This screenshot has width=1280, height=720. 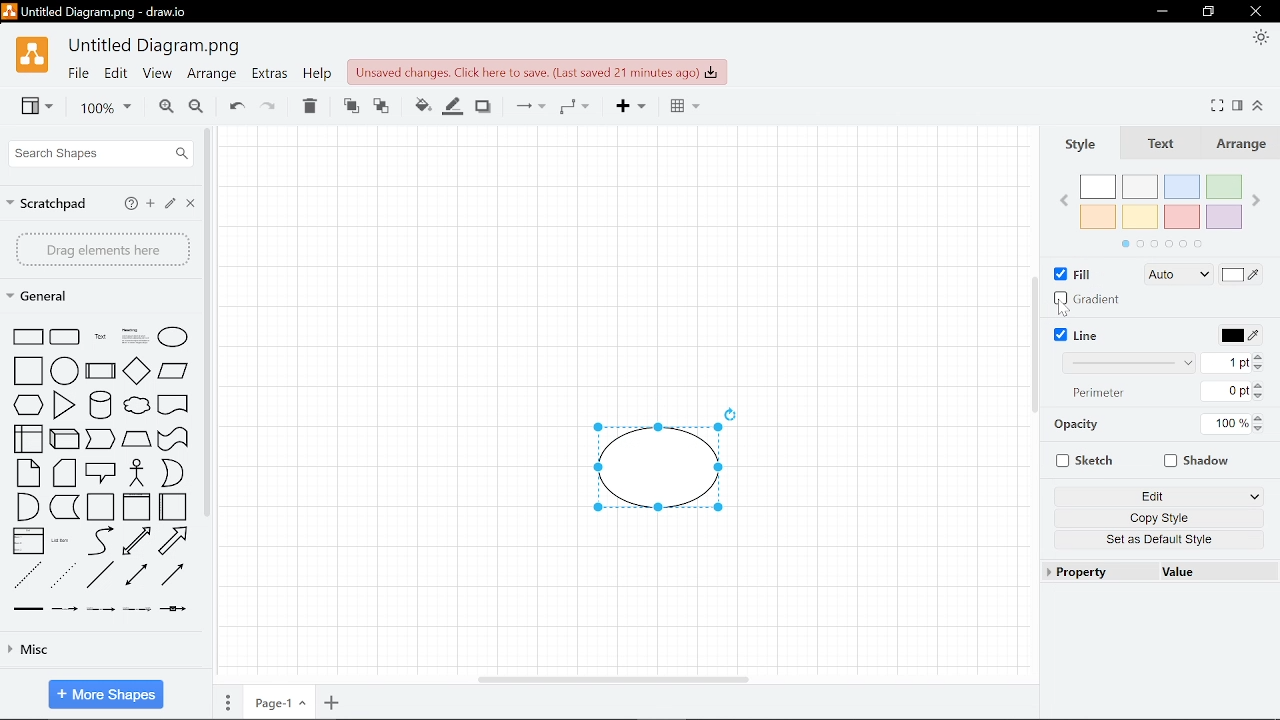 I want to click on Auto, so click(x=1181, y=275).